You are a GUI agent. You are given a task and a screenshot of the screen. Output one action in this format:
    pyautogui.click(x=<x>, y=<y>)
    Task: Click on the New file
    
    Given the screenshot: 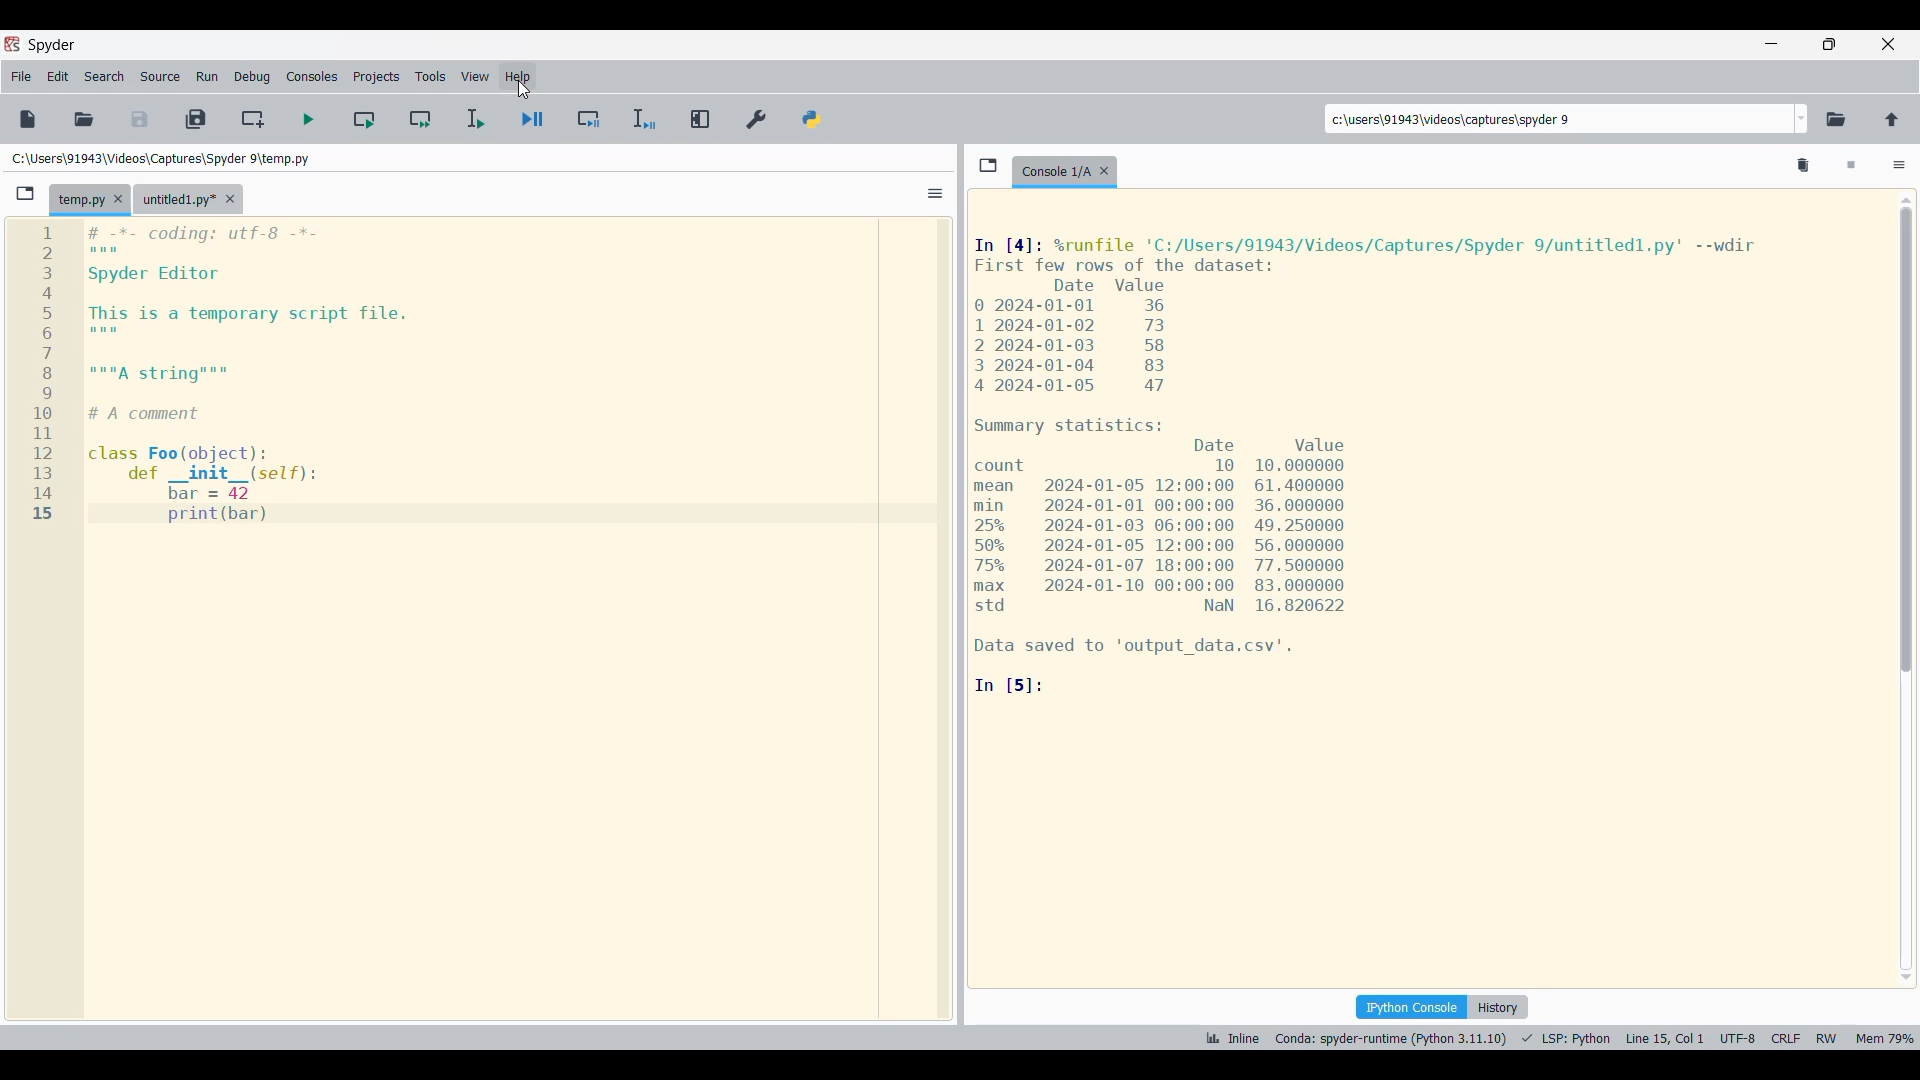 What is the action you would take?
    pyautogui.click(x=27, y=119)
    